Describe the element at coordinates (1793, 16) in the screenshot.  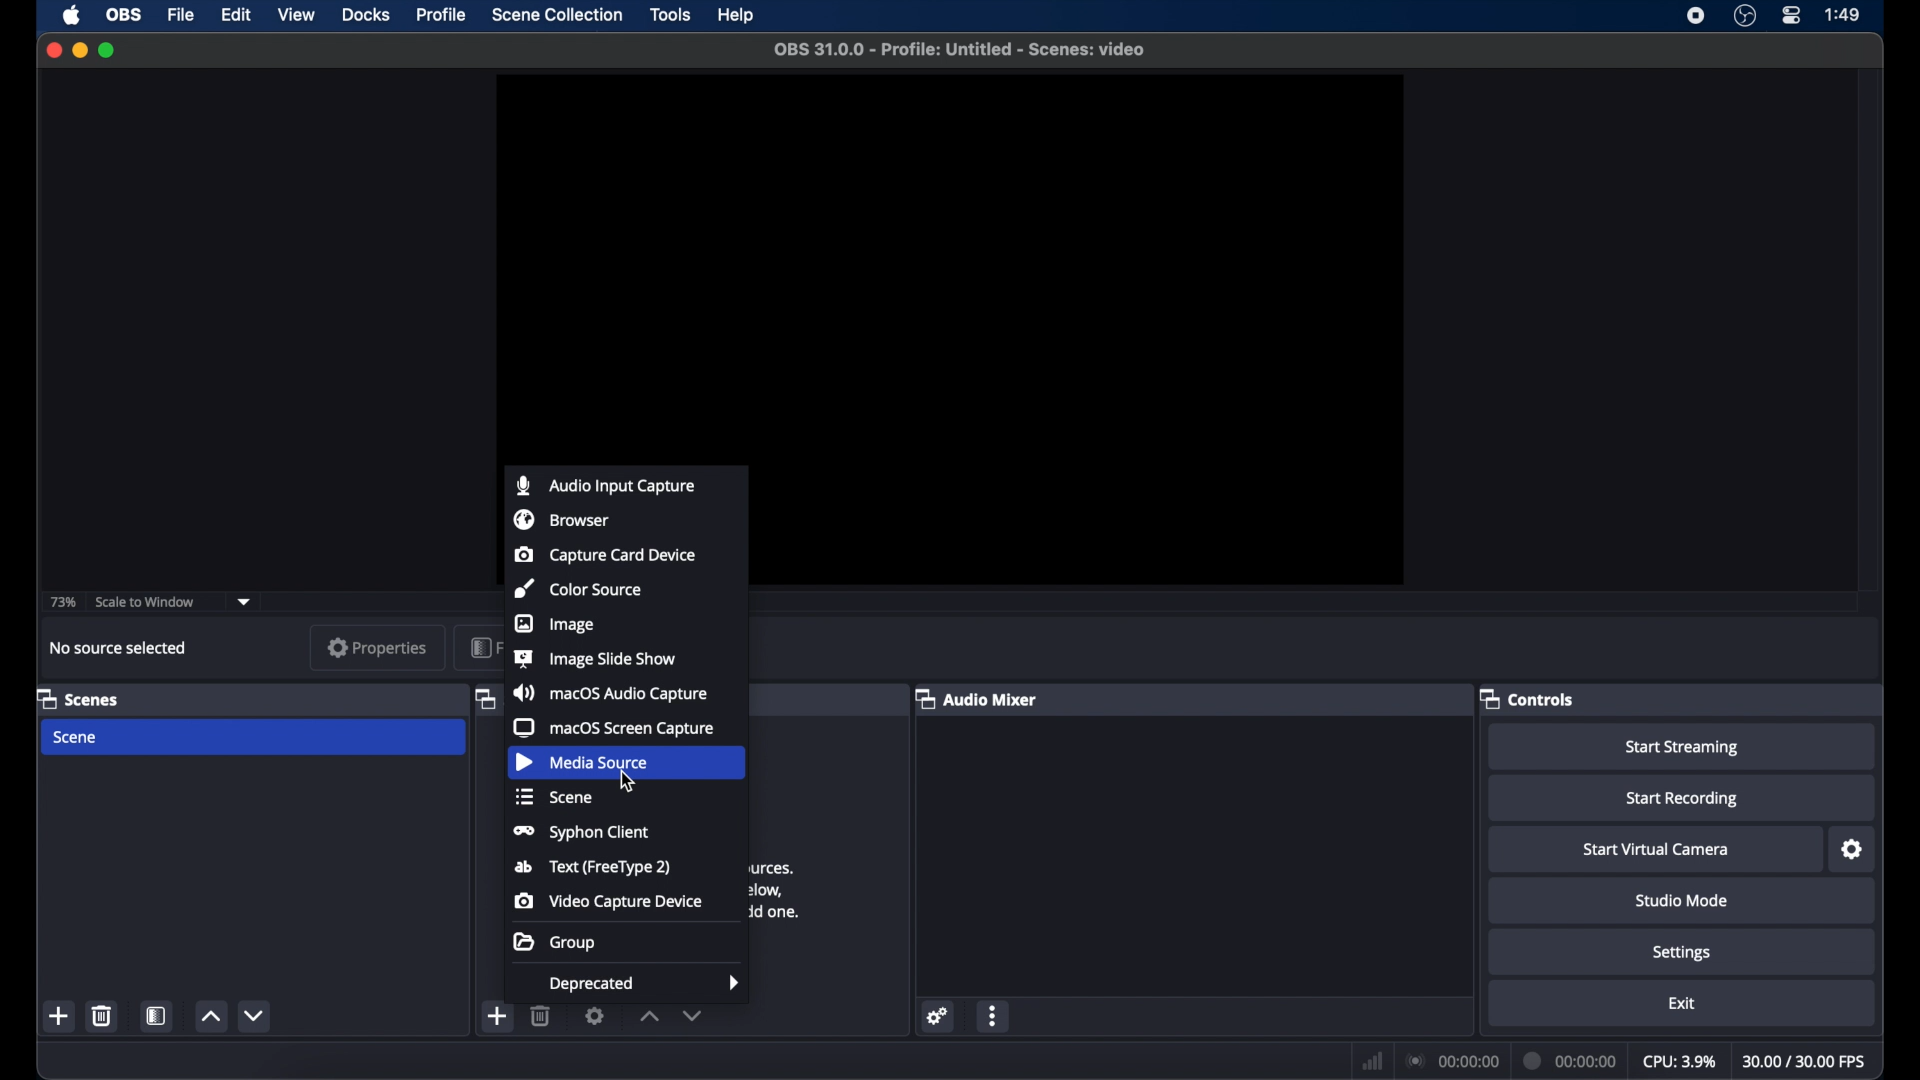
I see `control center` at that location.